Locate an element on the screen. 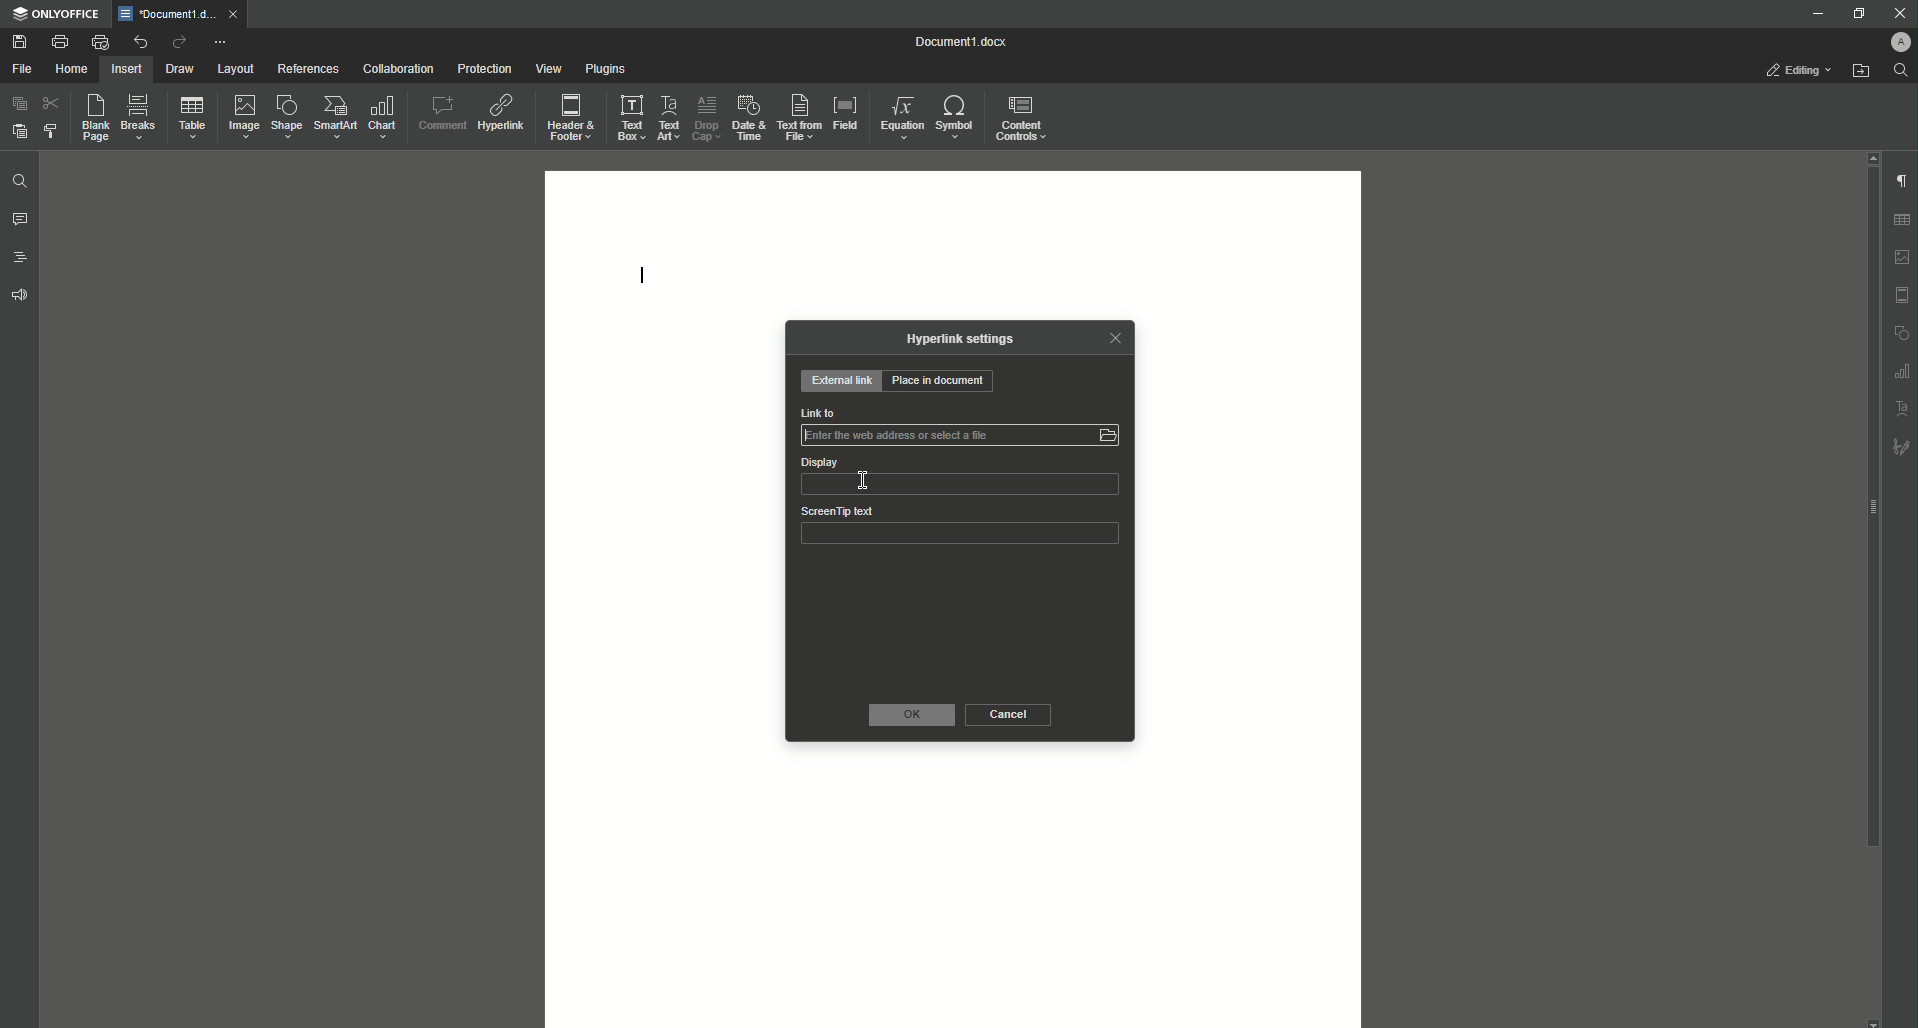 The height and width of the screenshot is (1028, 1918). Collaboration is located at coordinates (398, 68).